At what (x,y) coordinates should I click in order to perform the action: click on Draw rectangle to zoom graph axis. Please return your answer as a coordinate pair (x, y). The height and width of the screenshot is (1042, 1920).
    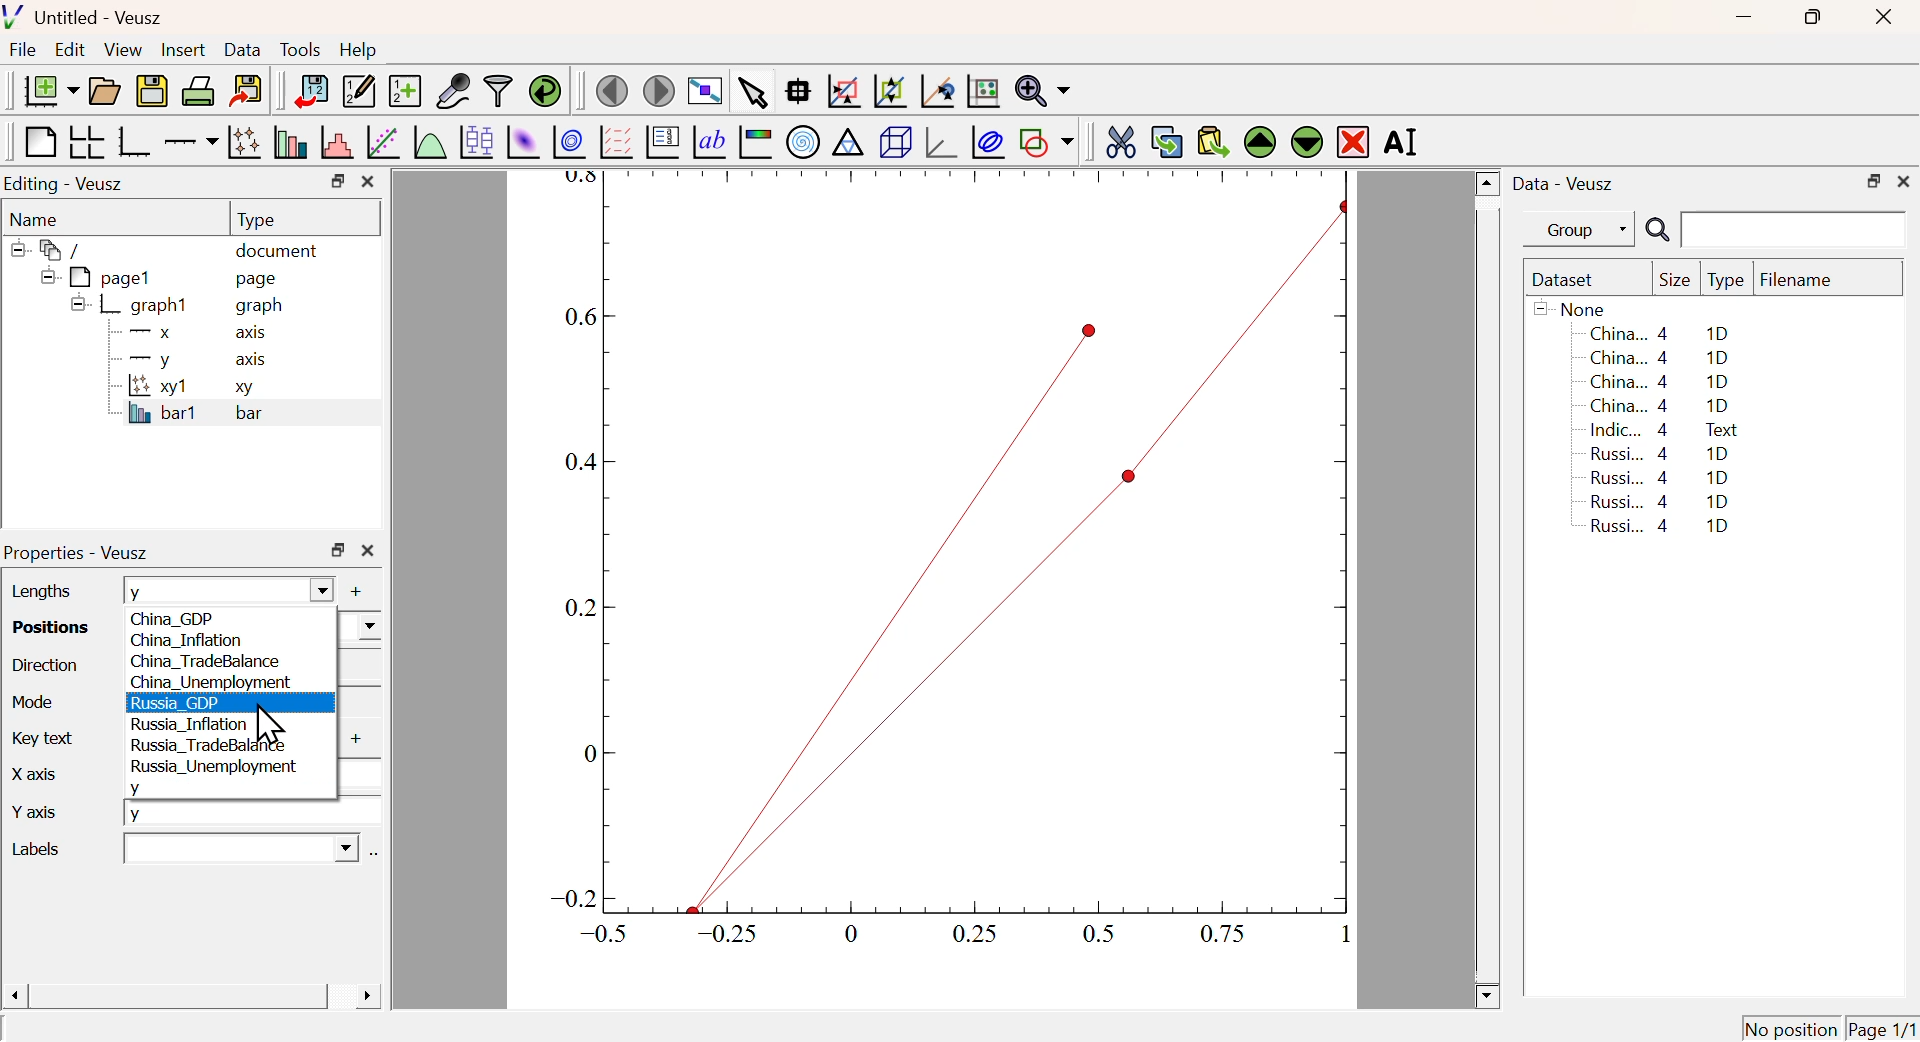
    Looking at the image, I should click on (842, 91).